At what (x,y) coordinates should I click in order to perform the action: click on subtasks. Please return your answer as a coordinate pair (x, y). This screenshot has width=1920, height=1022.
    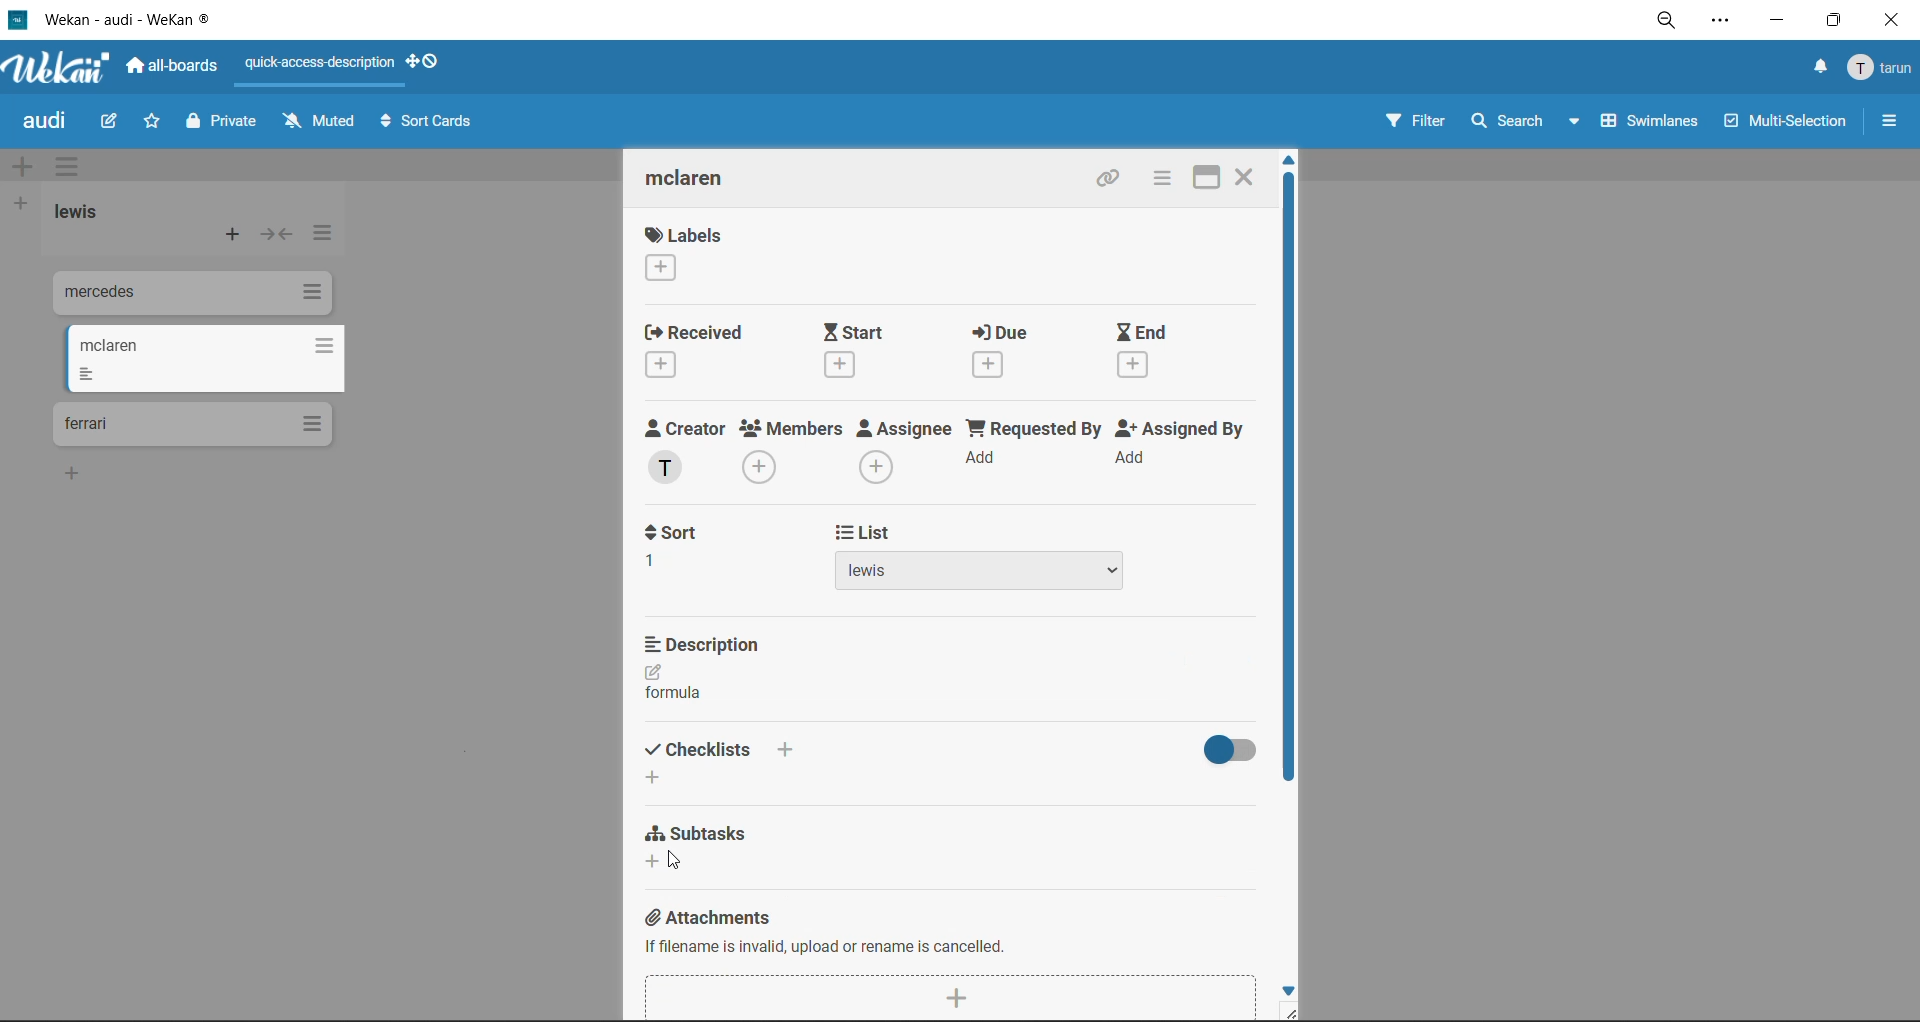
    Looking at the image, I should click on (707, 849).